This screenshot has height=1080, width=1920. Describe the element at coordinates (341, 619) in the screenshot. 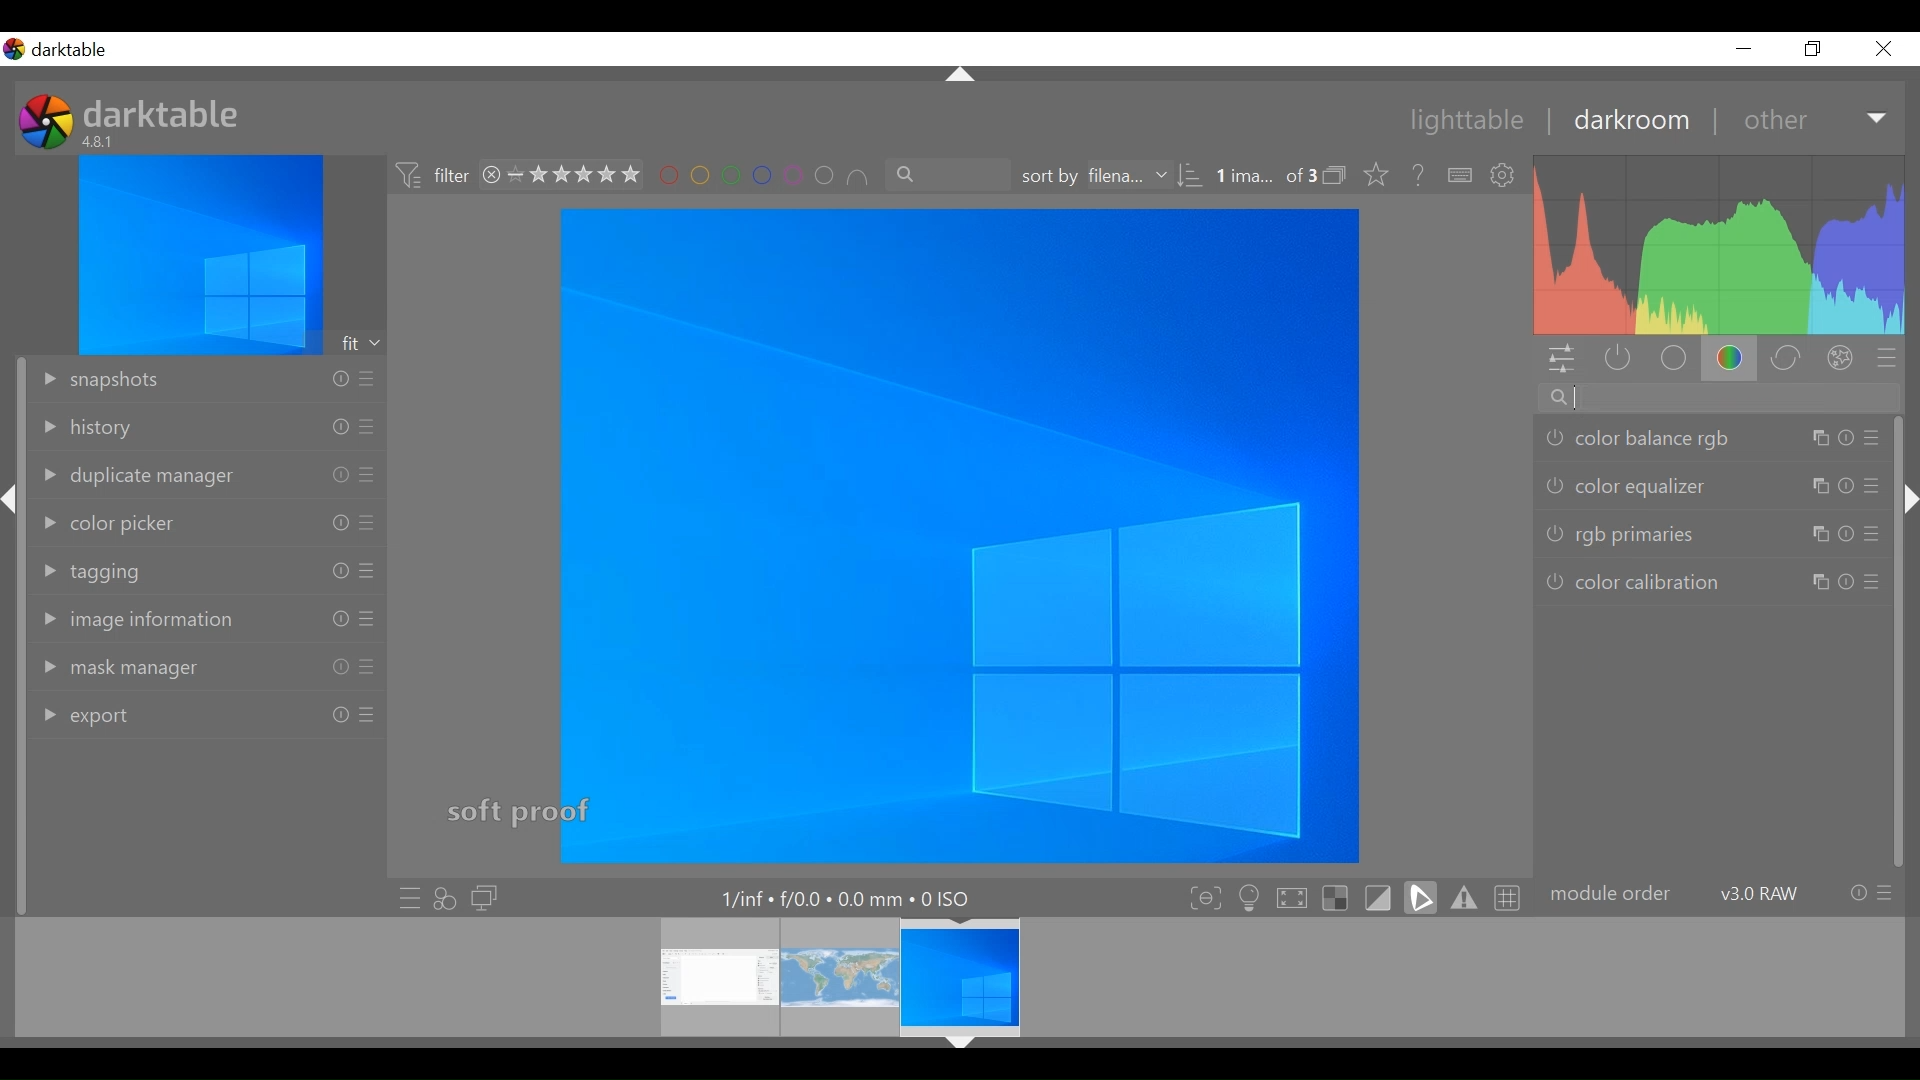

I see `info` at that location.